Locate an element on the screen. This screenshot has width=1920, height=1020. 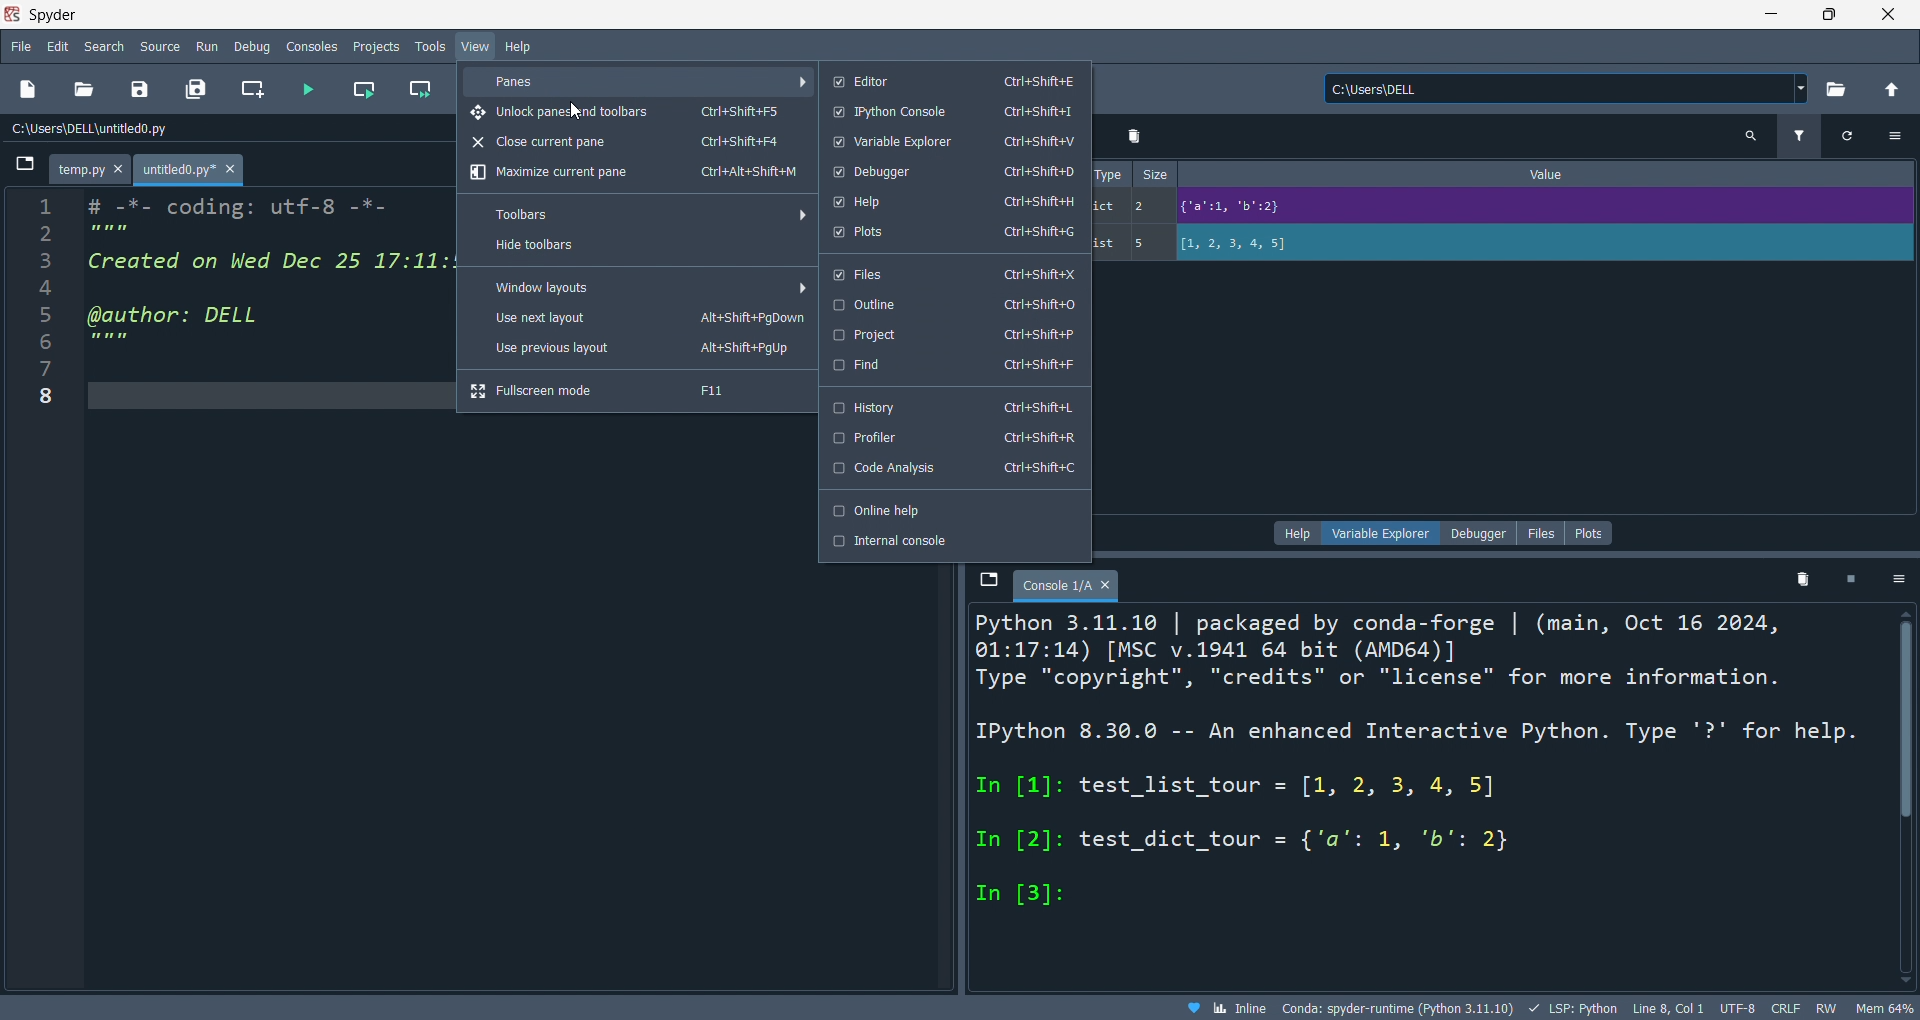
ipython console pane is located at coordinates (1420, 795).